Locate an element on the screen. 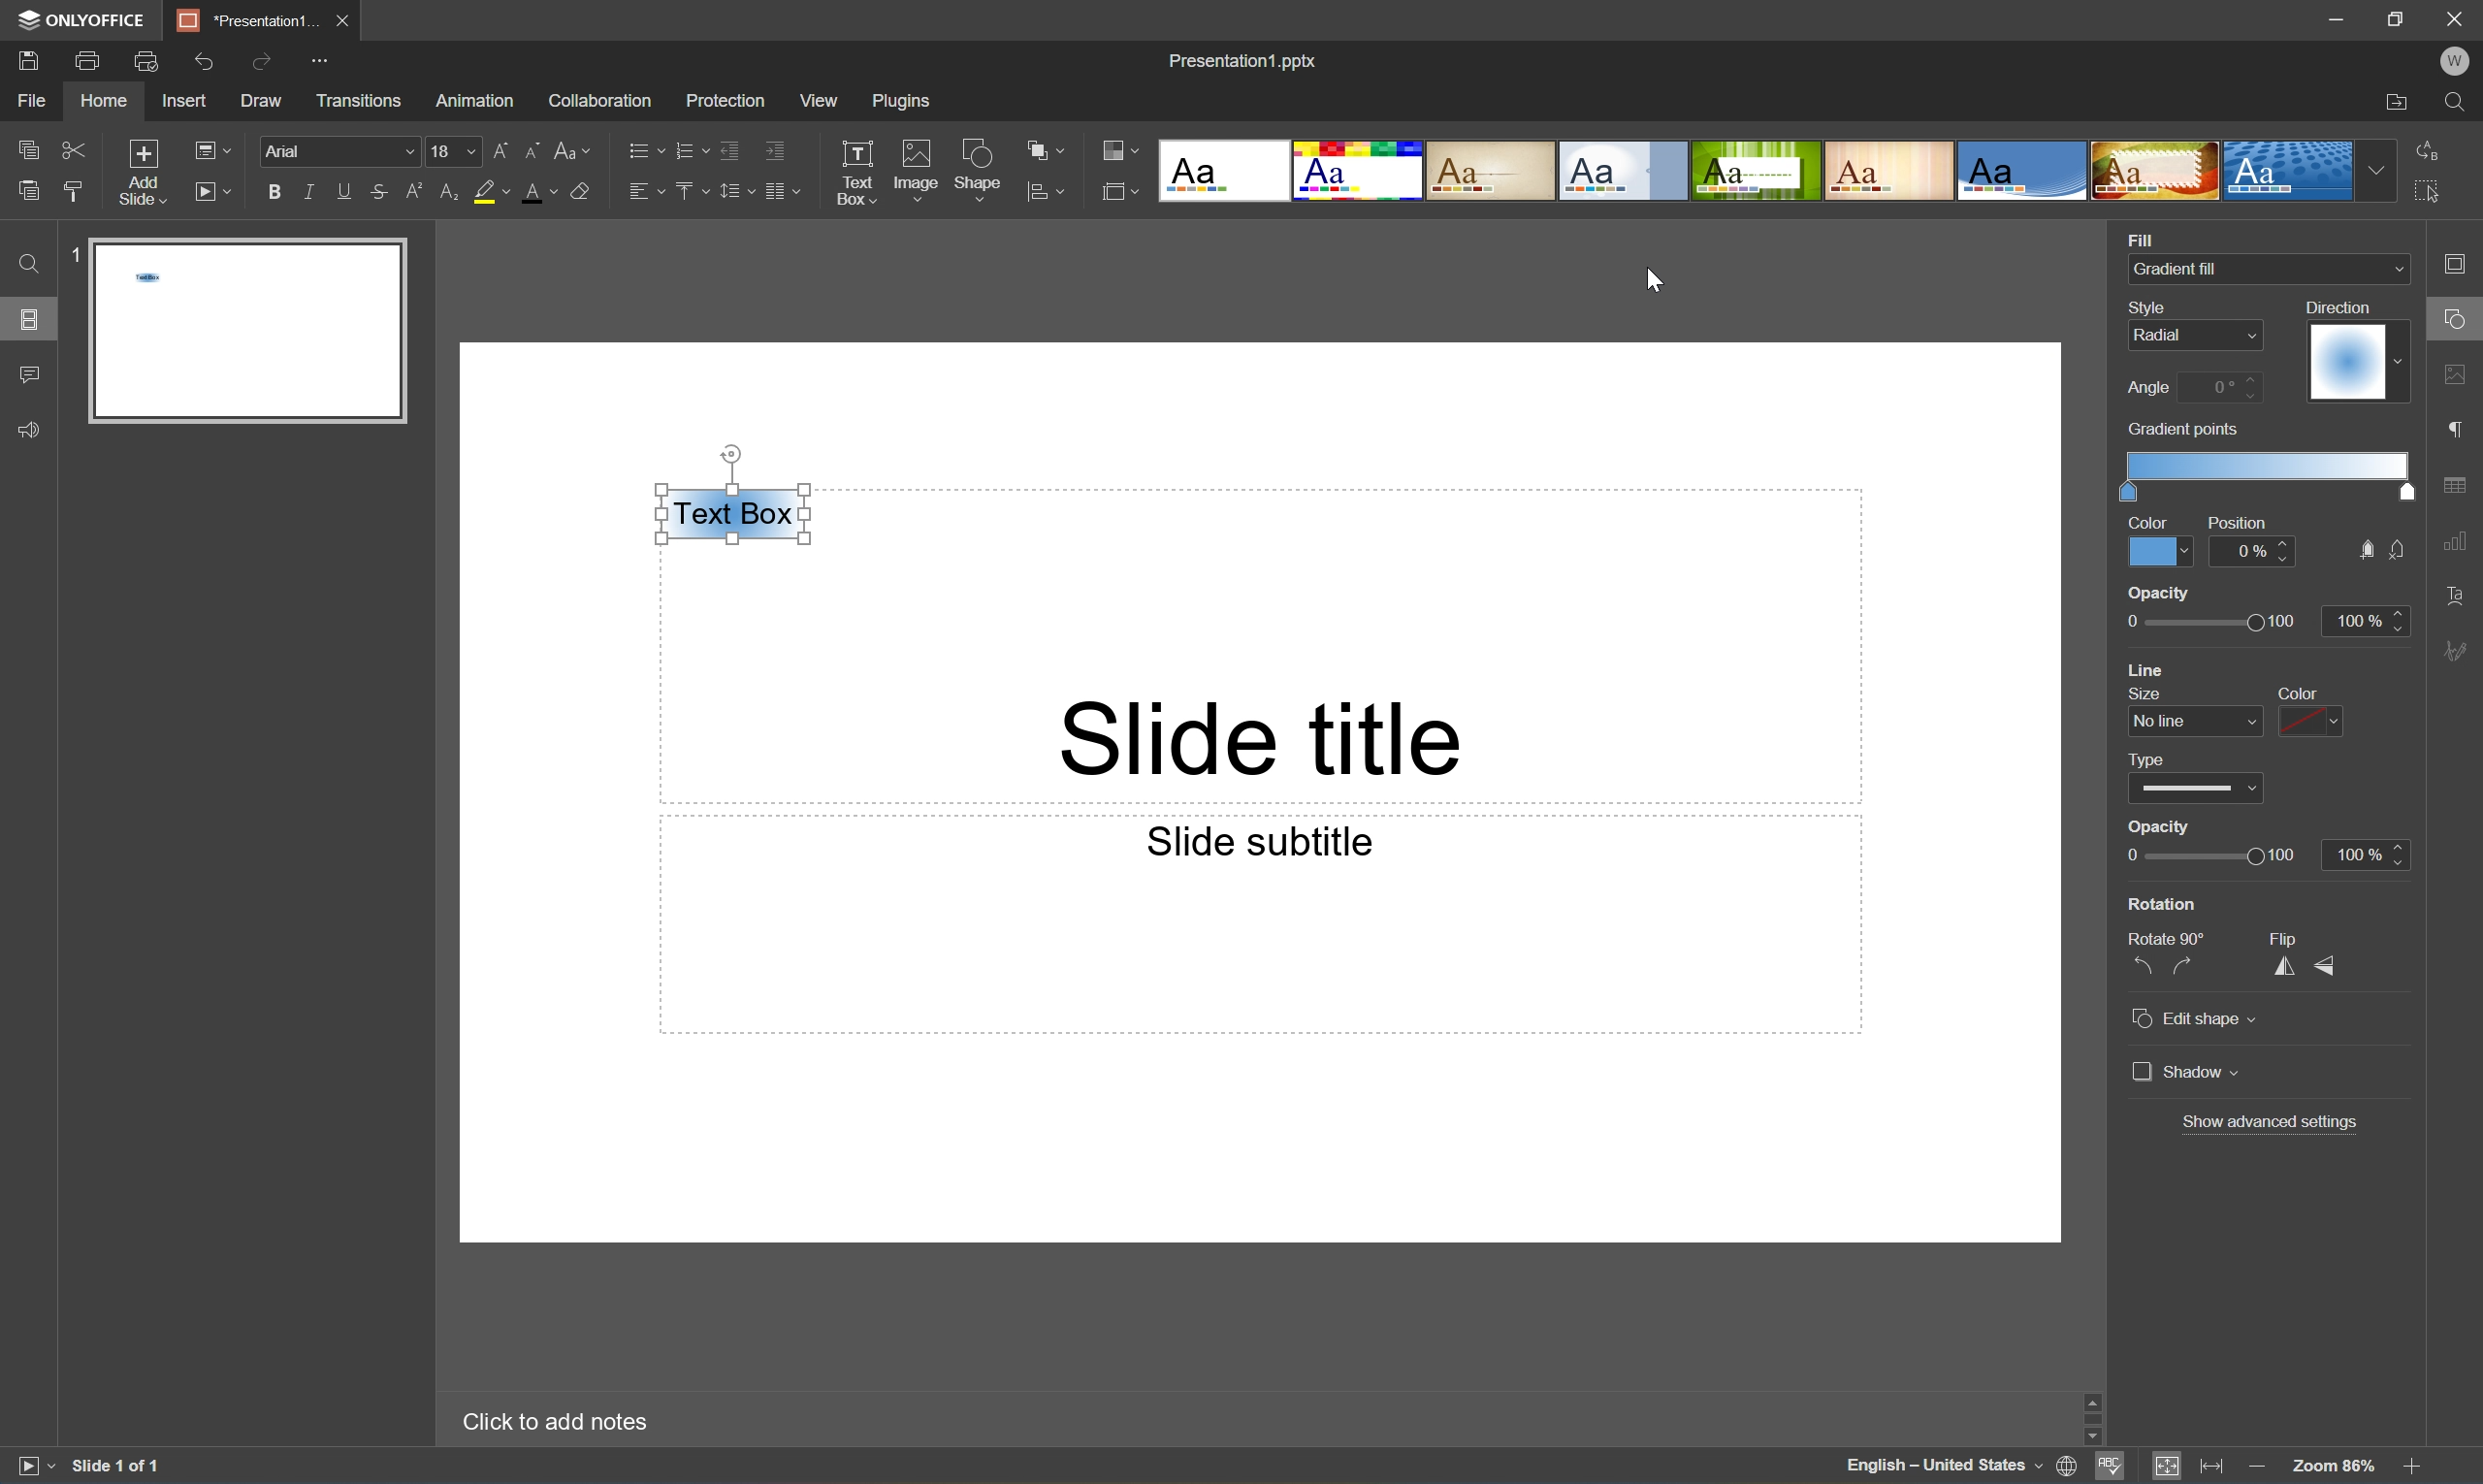 The height and width of the screenshot is (1484, 2483). Open file location is located at coordinates (2398, 101).